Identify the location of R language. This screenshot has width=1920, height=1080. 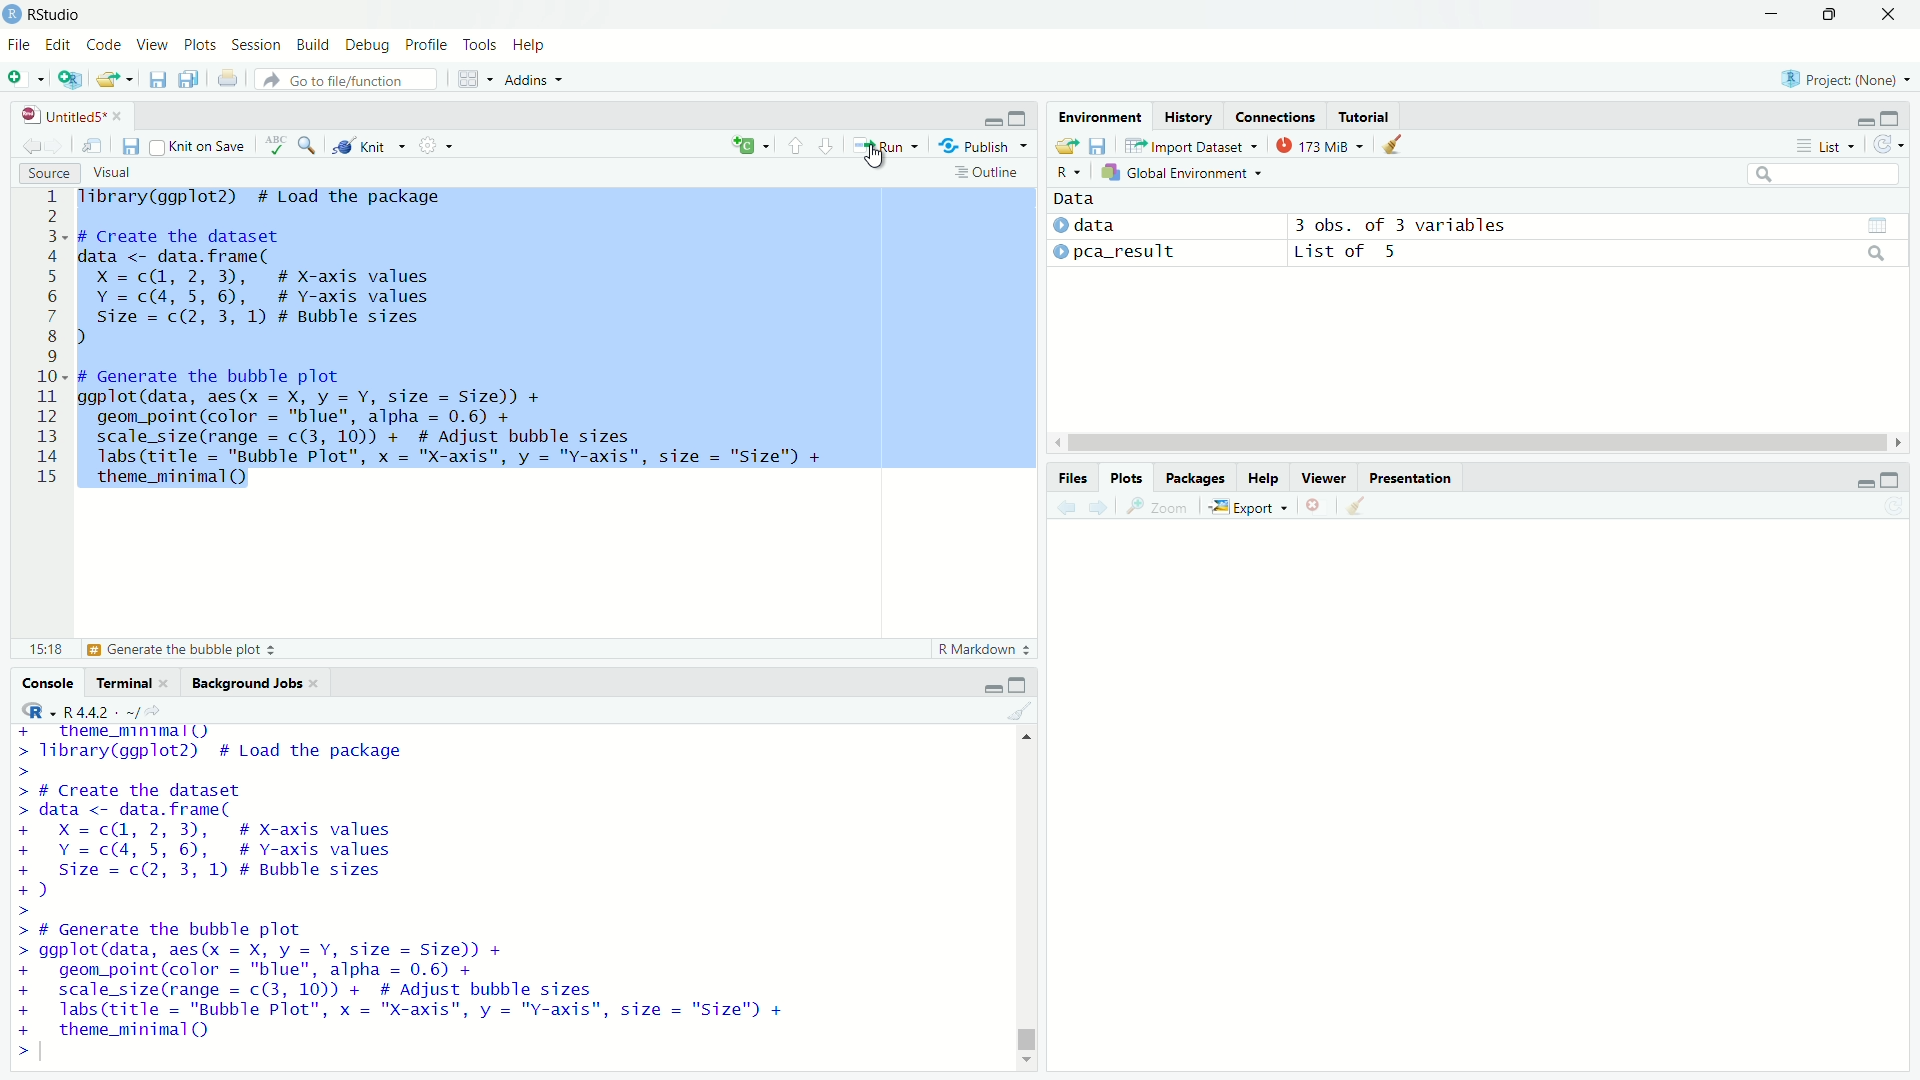
(33, 710).